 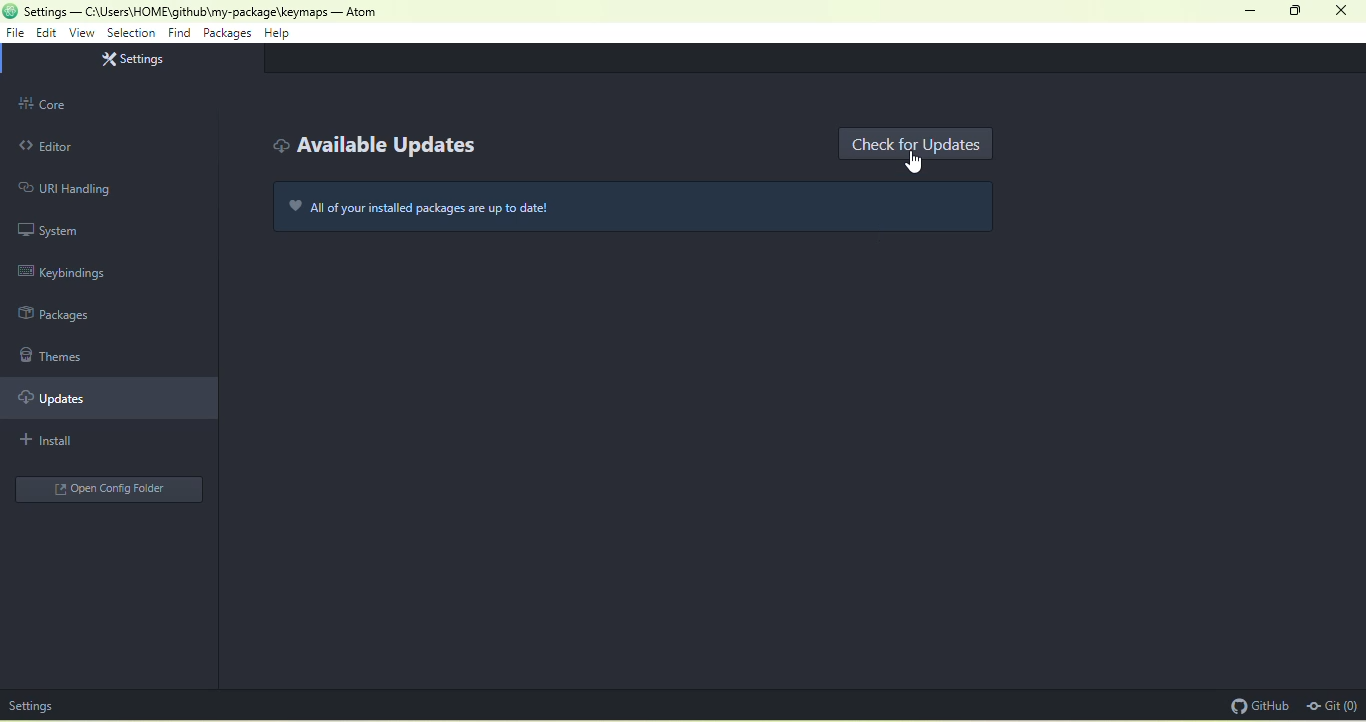 What do you see at coordinates (17, 35) in the screenshot?
I see `file` at bounding box center [17, 35].